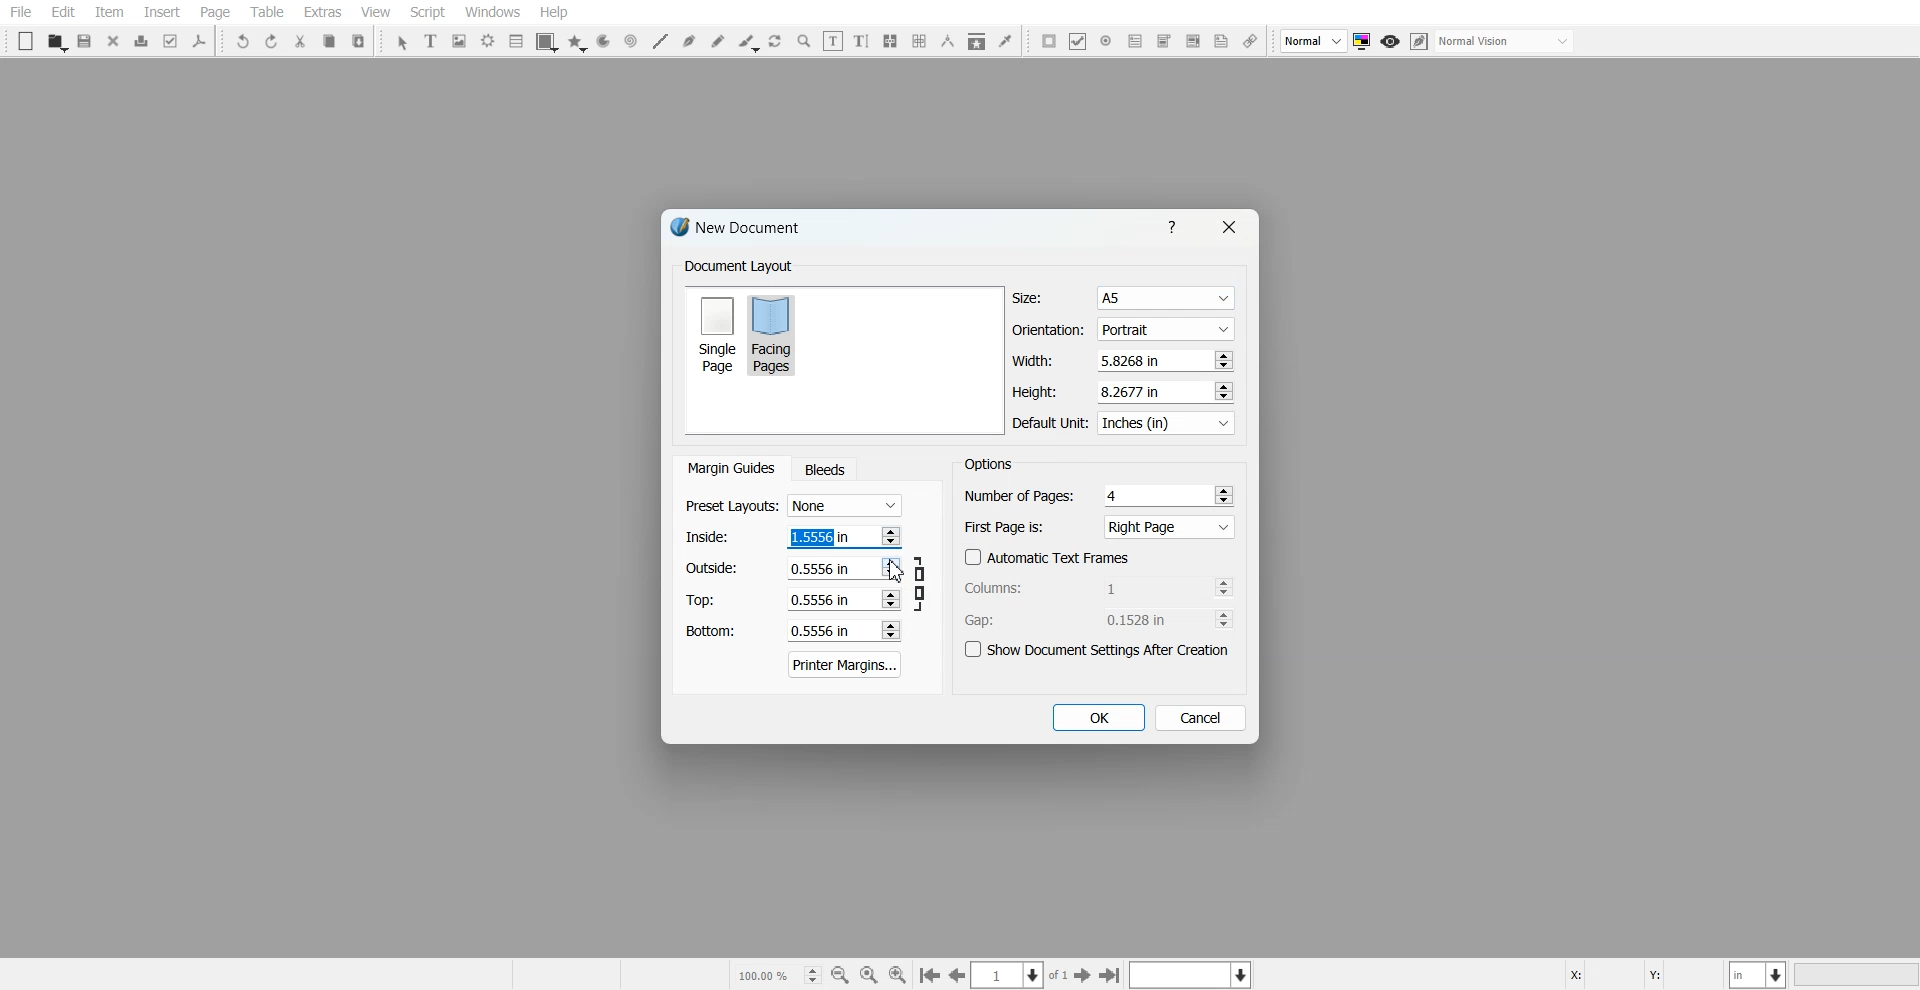 This screenshot has width=1920, height=990. Describe the element at coordinates (1124, 391) in the screenshot. I see `Height adjuster` at that location.